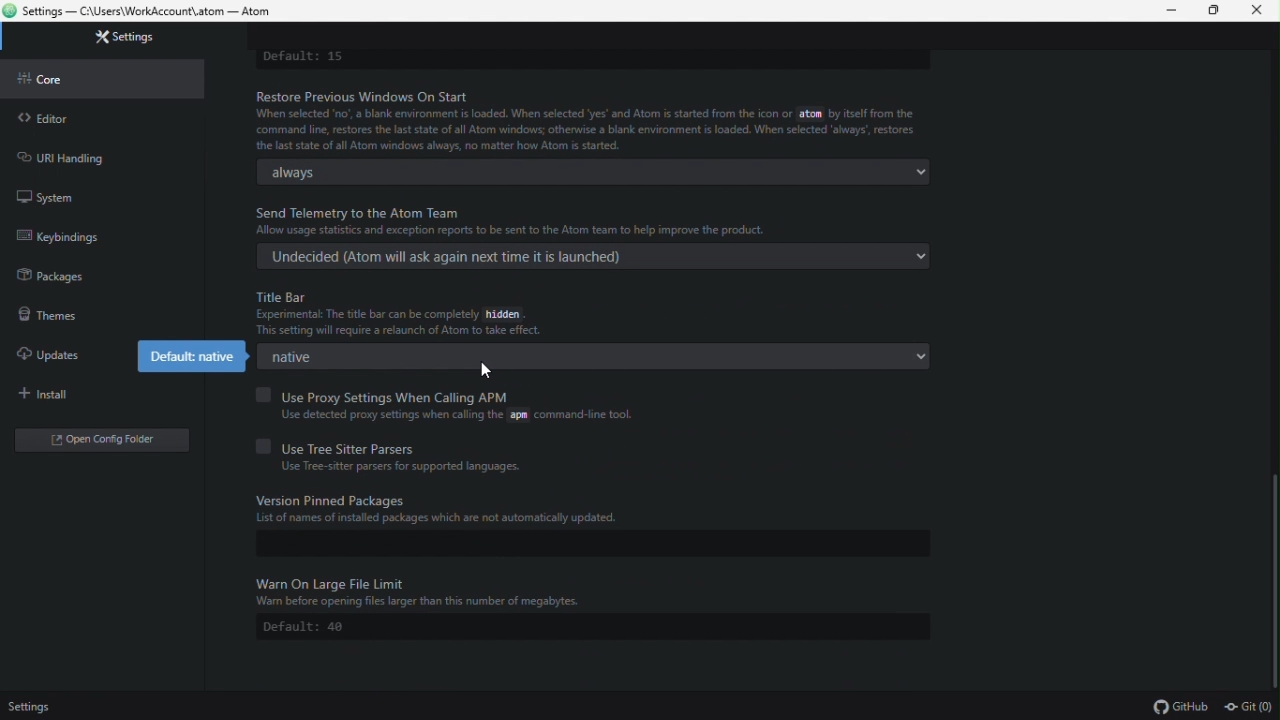 The height and width of the screenshot is (720, 1280). What do you see at coordinates (304, 56) in the screenshot?
I see `default:15` at bounding box center [304, 56].